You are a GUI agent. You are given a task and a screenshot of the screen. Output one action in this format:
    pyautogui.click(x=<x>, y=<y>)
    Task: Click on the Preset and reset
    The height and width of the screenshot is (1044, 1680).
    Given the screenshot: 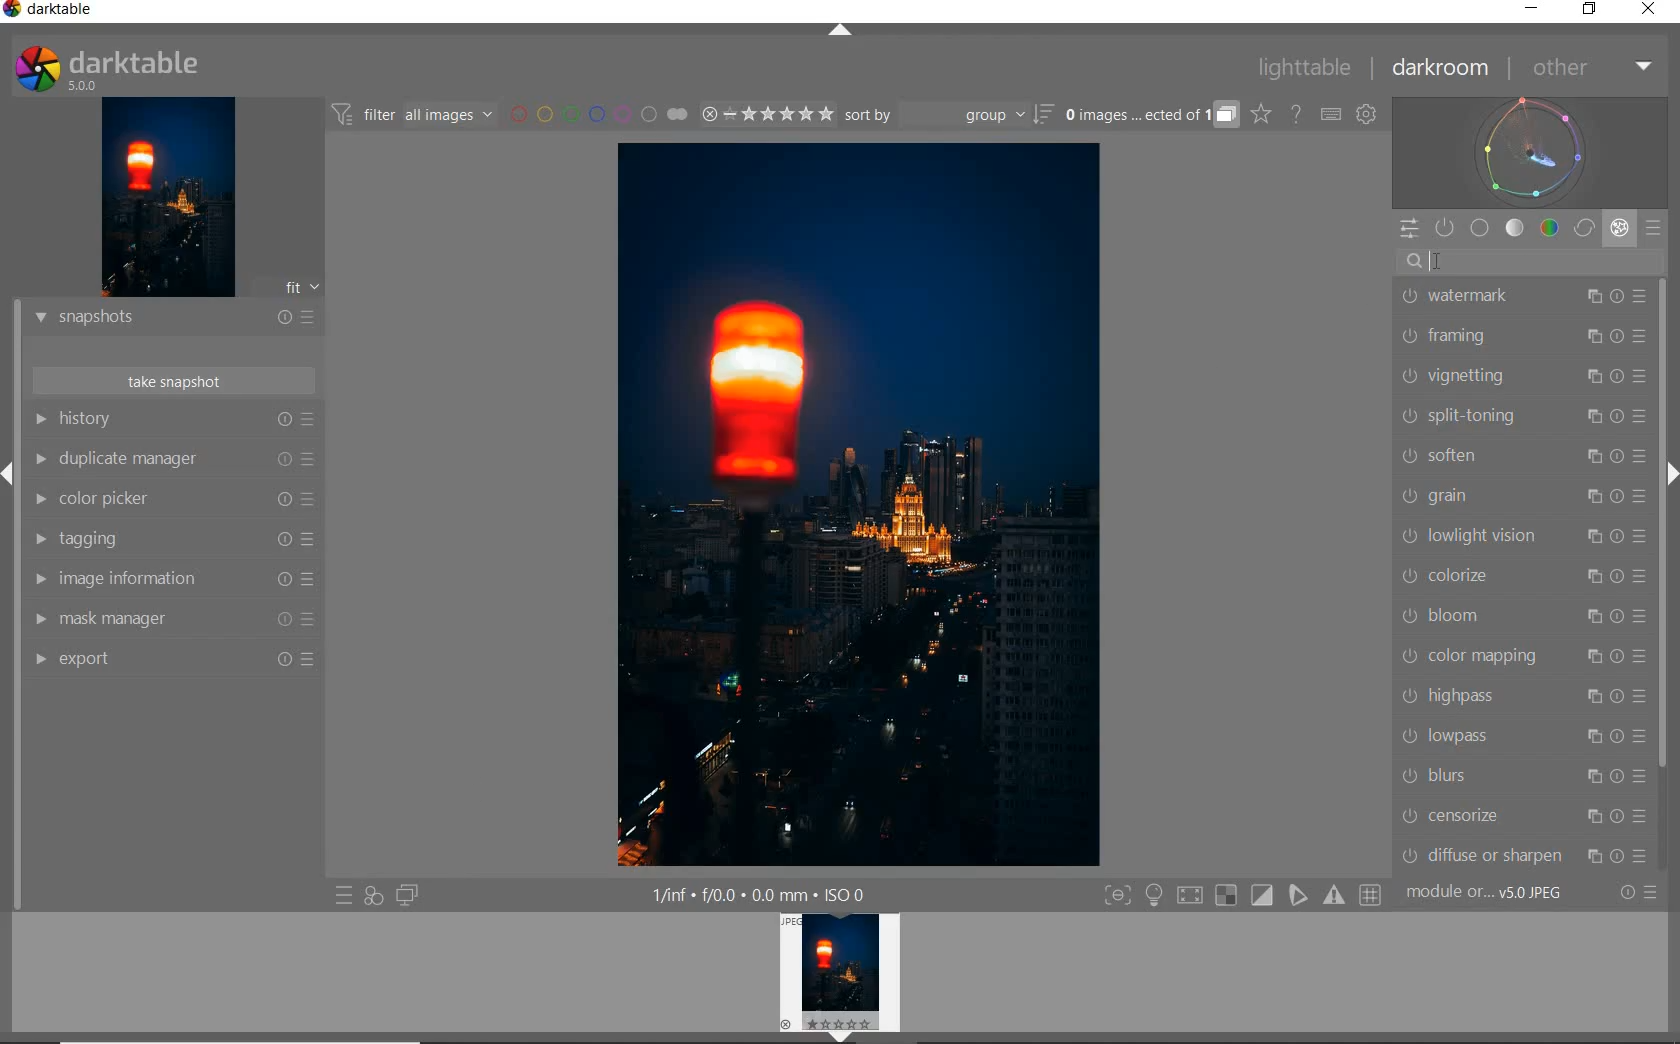 What is the action you would take?
    pyautogui.click(x=1642, y=577)
    